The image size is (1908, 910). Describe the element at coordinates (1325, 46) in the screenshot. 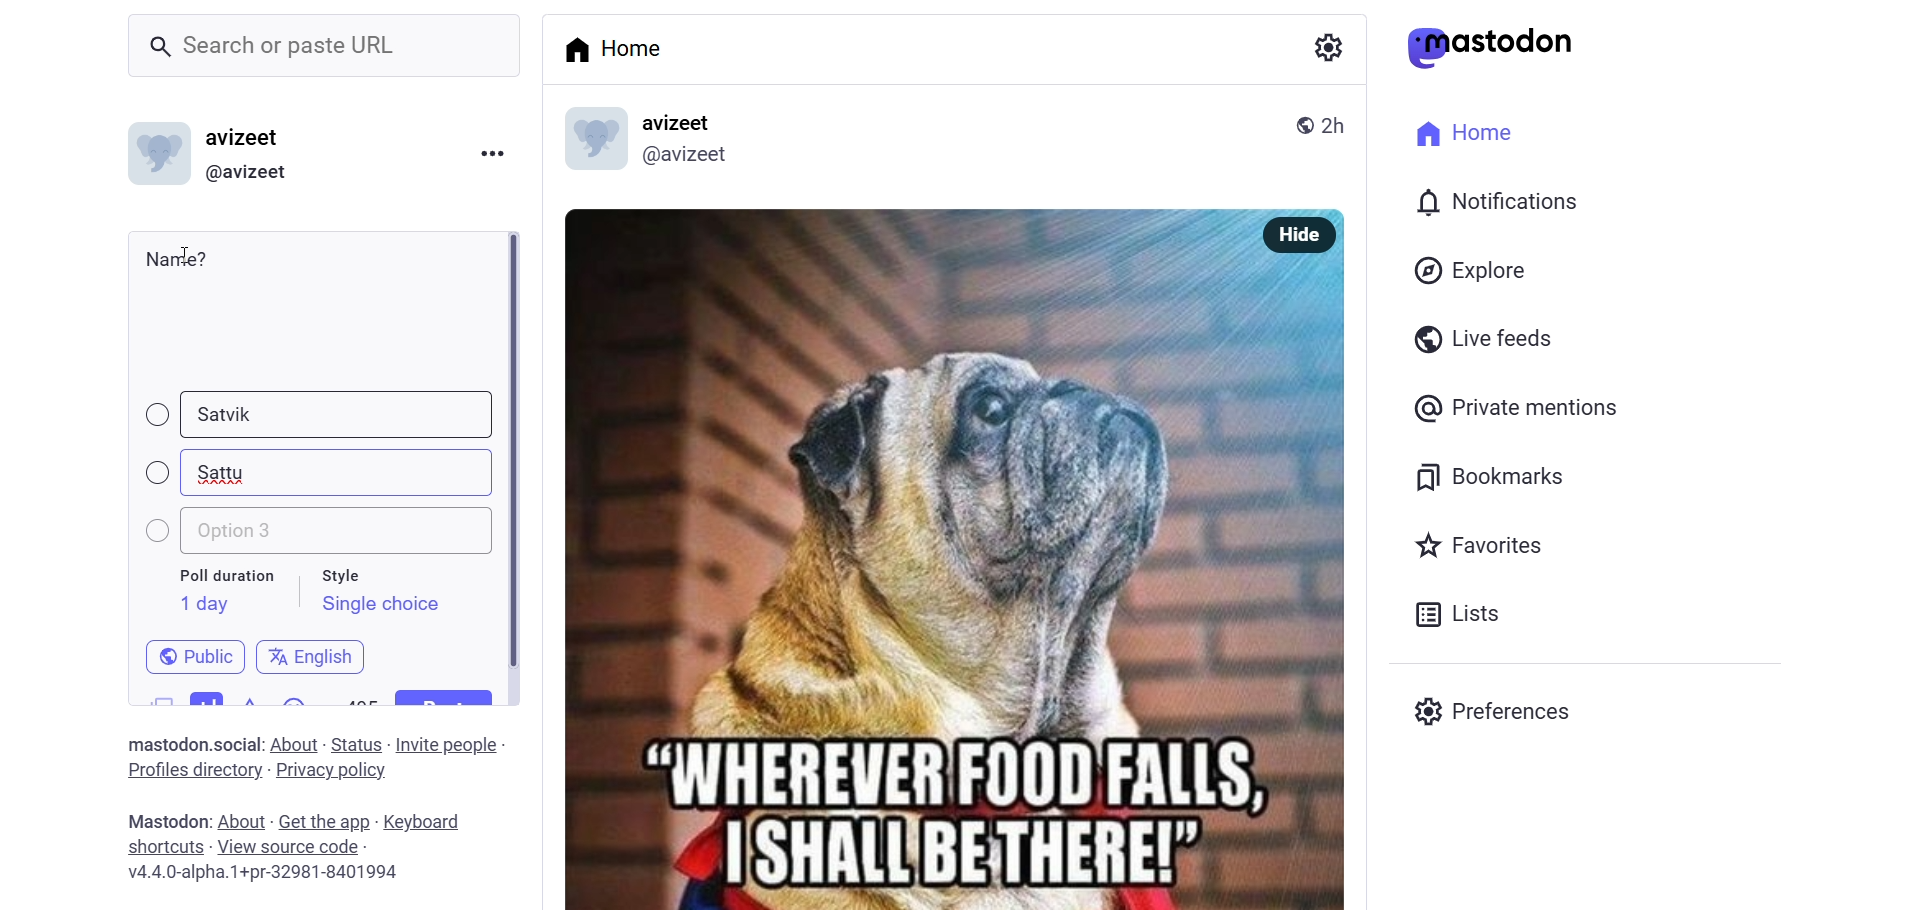

I see `setting` at that location.